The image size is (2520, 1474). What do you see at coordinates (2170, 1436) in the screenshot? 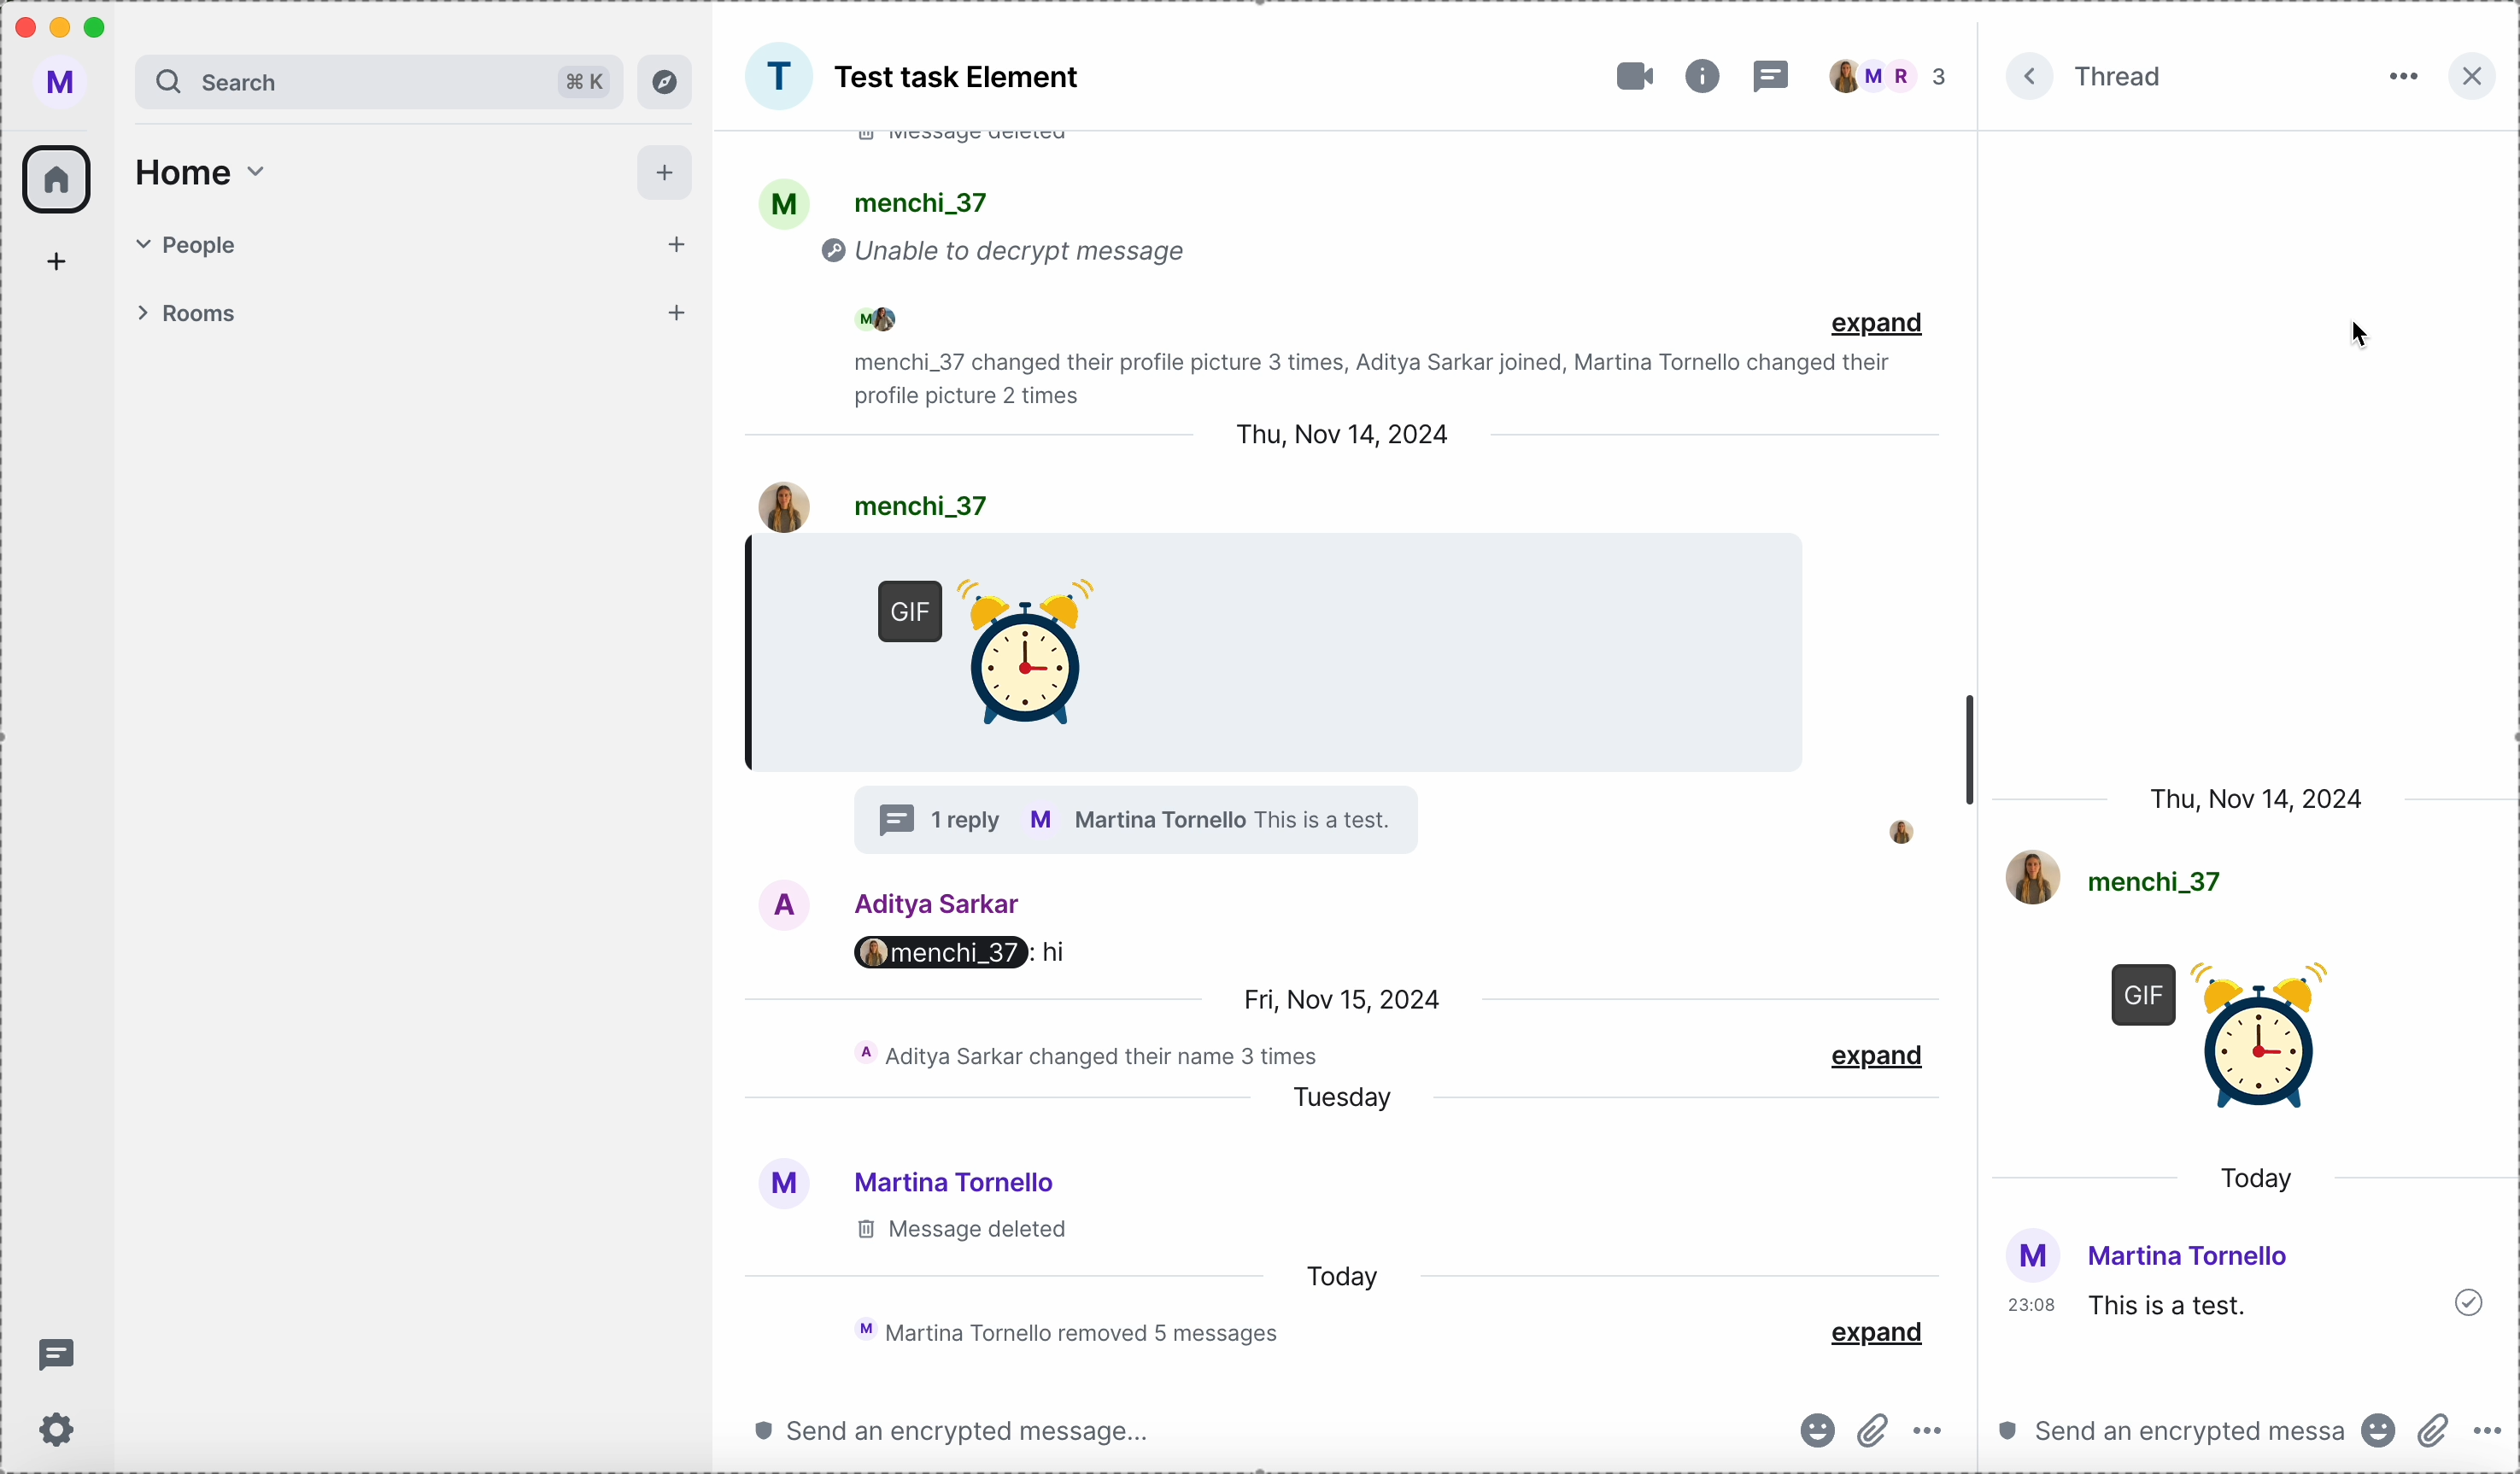
I see `send a message` at bounding box center [2170, 1436].